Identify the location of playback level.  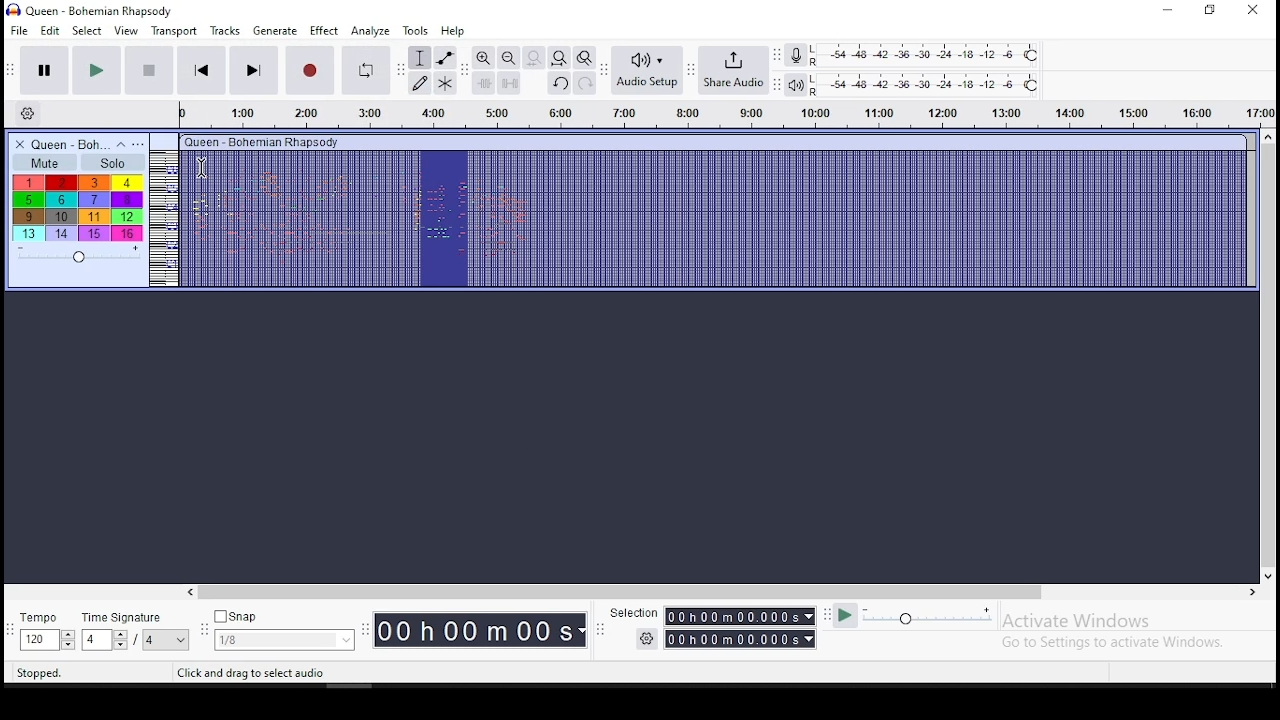
(927, 85).